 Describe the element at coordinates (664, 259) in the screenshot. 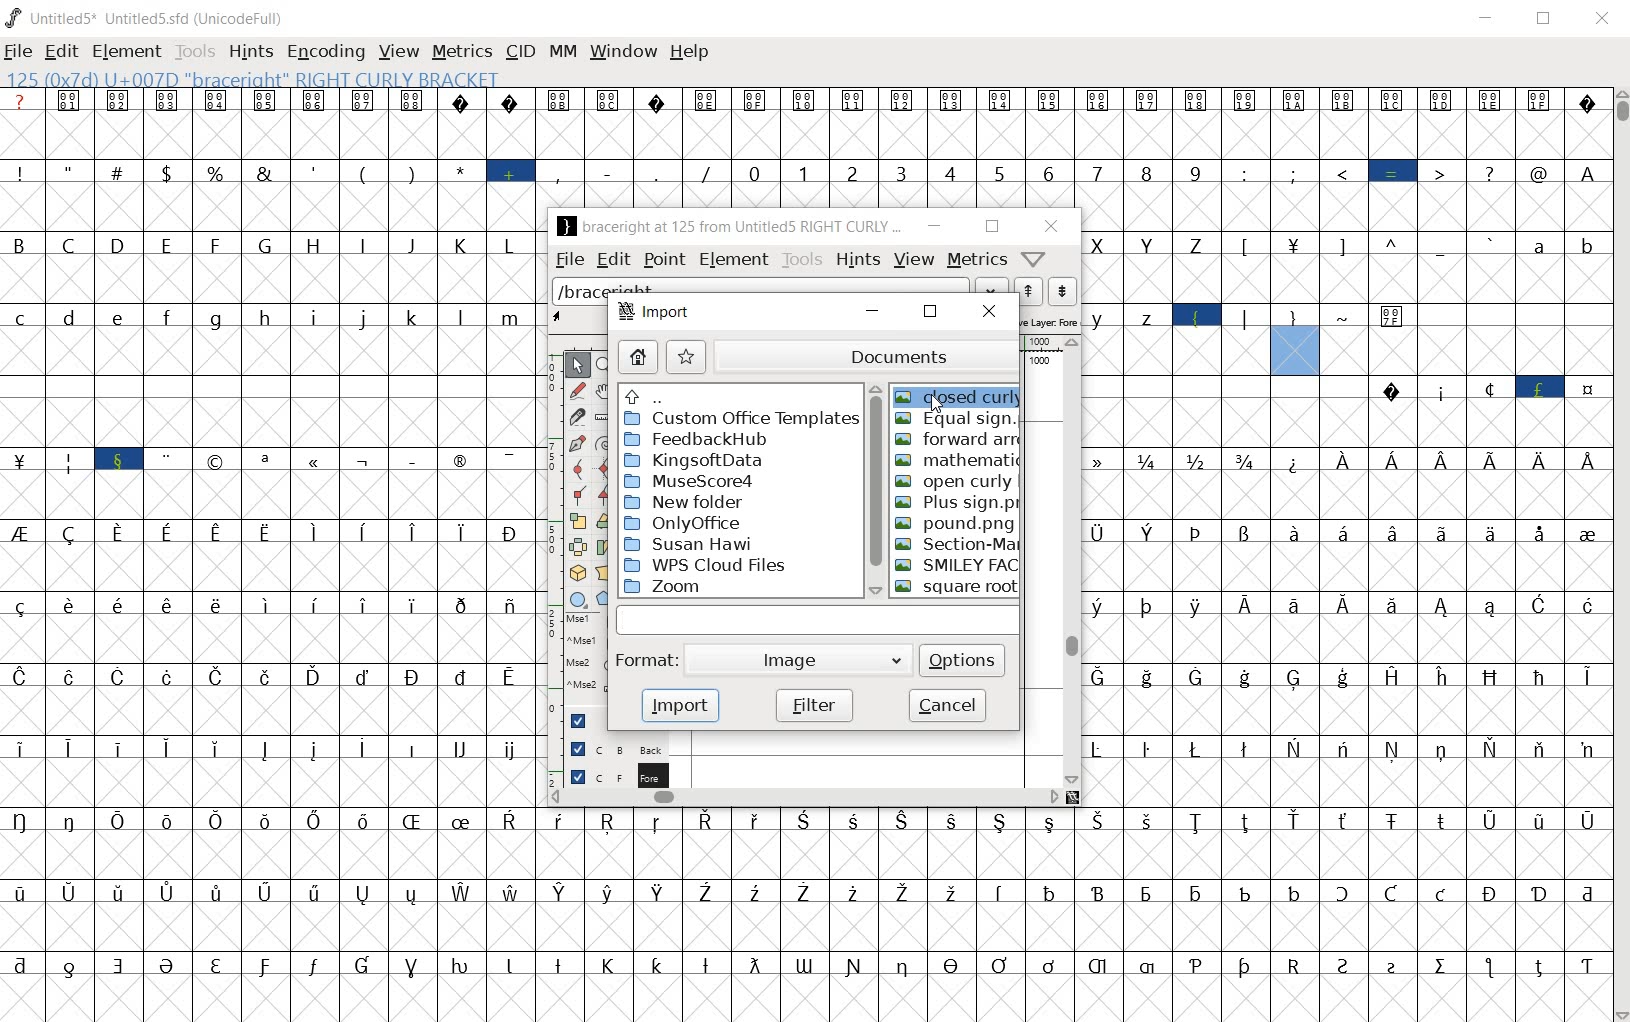

I see `point` at that location.